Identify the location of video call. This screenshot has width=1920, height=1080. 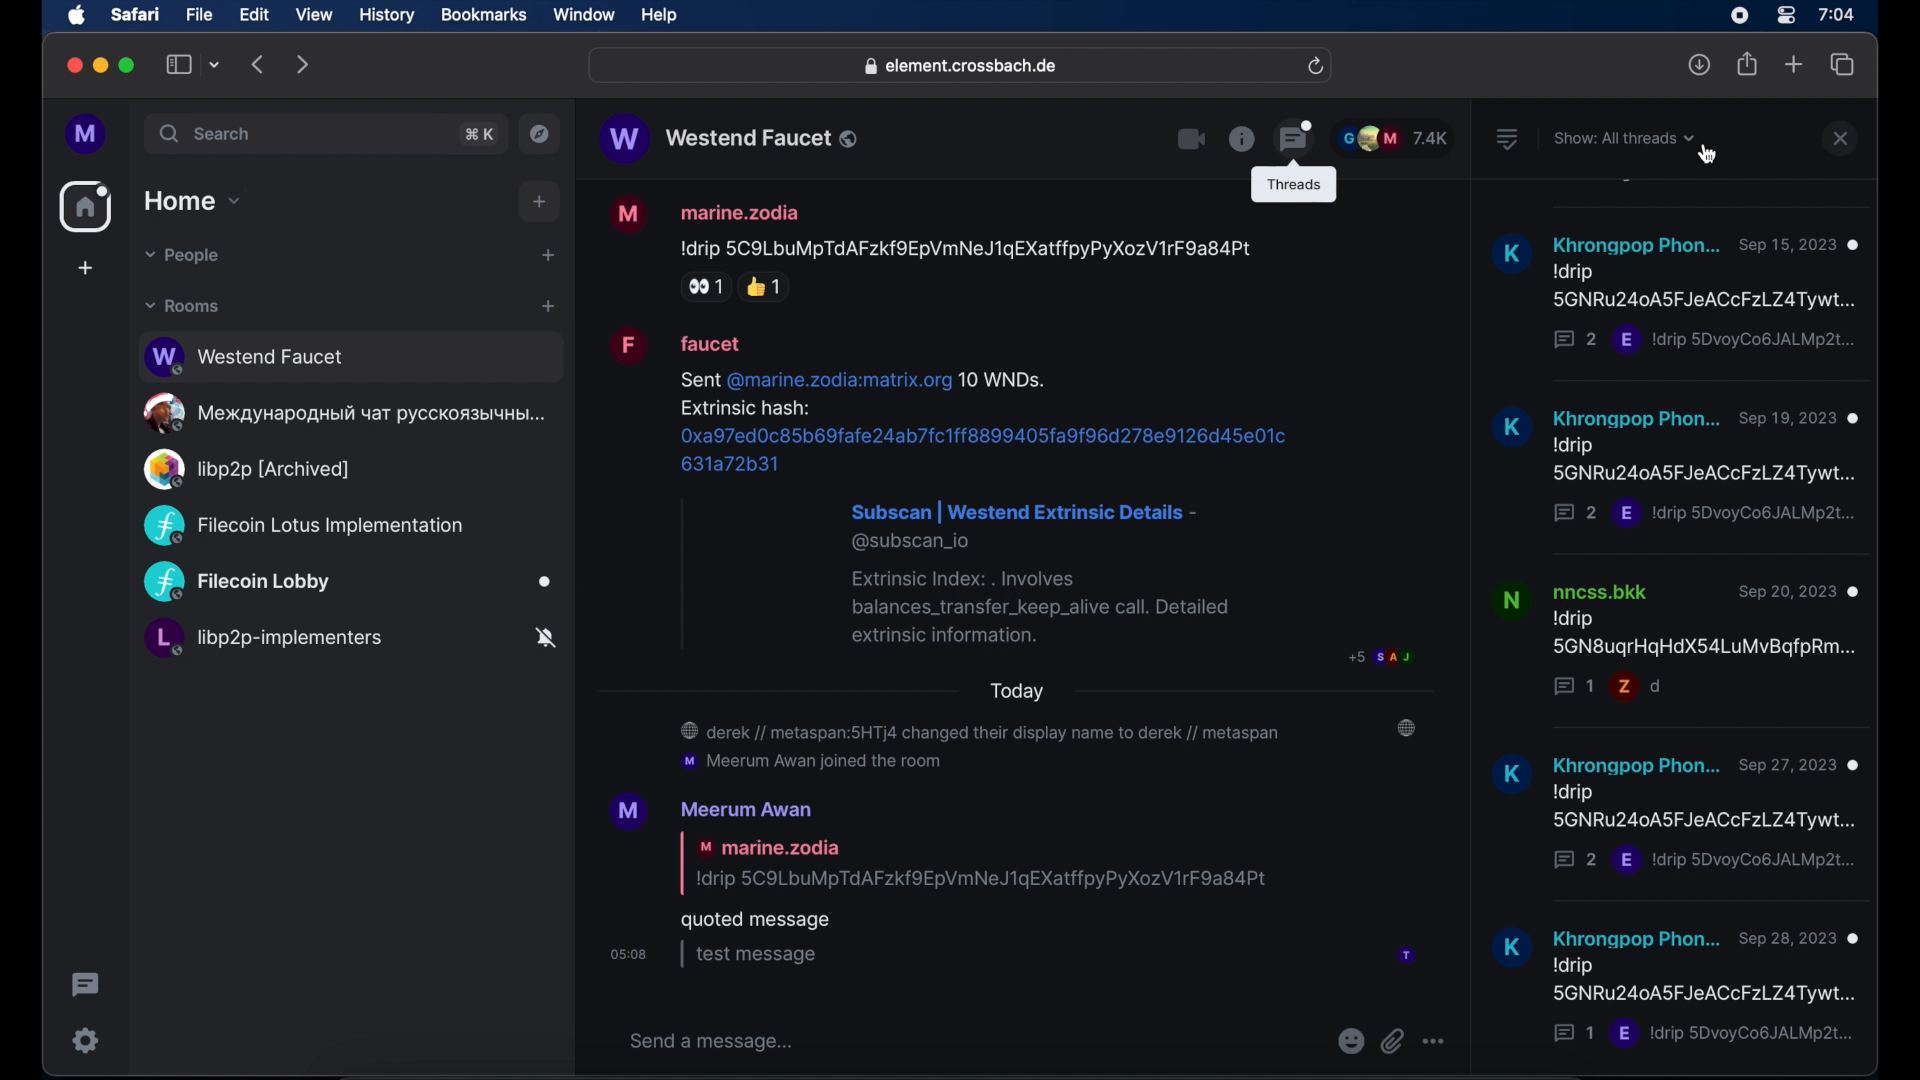
(1189, 140).